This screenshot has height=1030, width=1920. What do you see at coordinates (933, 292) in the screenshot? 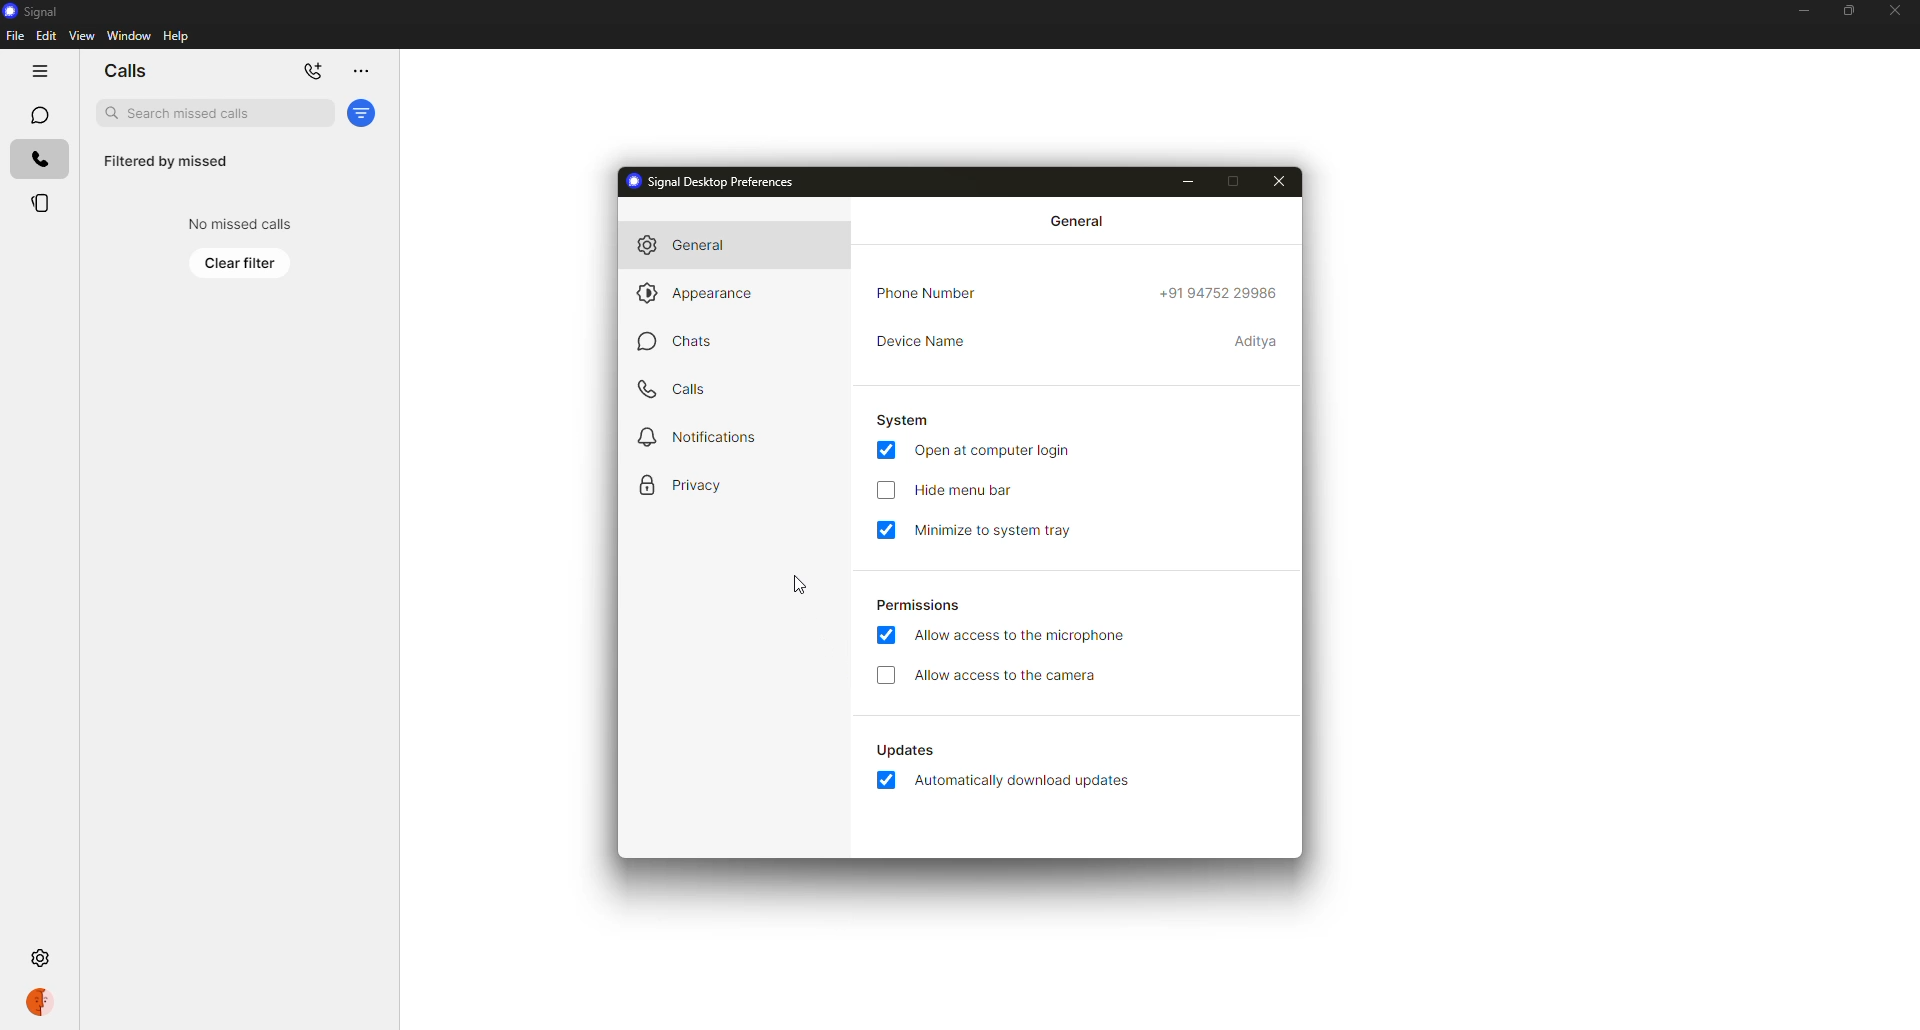
I see `phone number` at bounding box center [933, 292].